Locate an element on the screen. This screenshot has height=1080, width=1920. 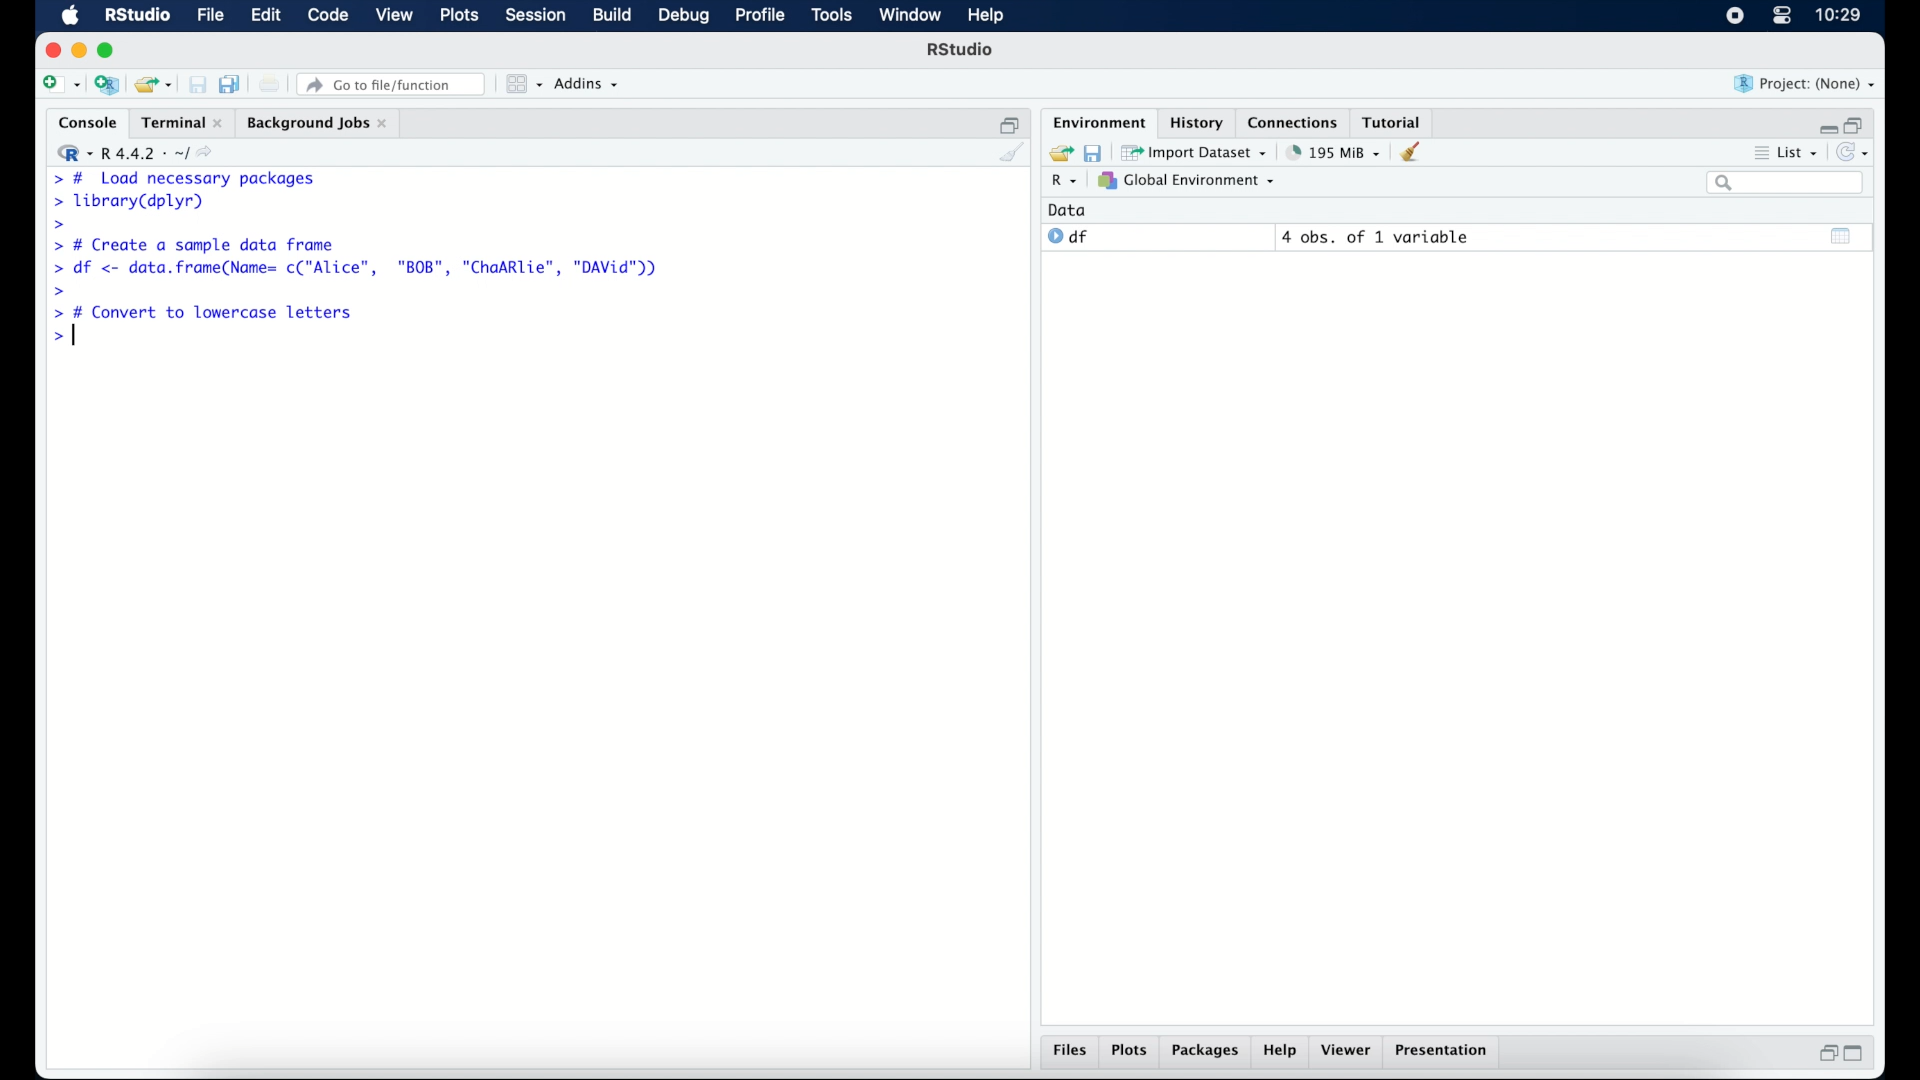
> library(dplyr)| is located at coordinates (133, 202).